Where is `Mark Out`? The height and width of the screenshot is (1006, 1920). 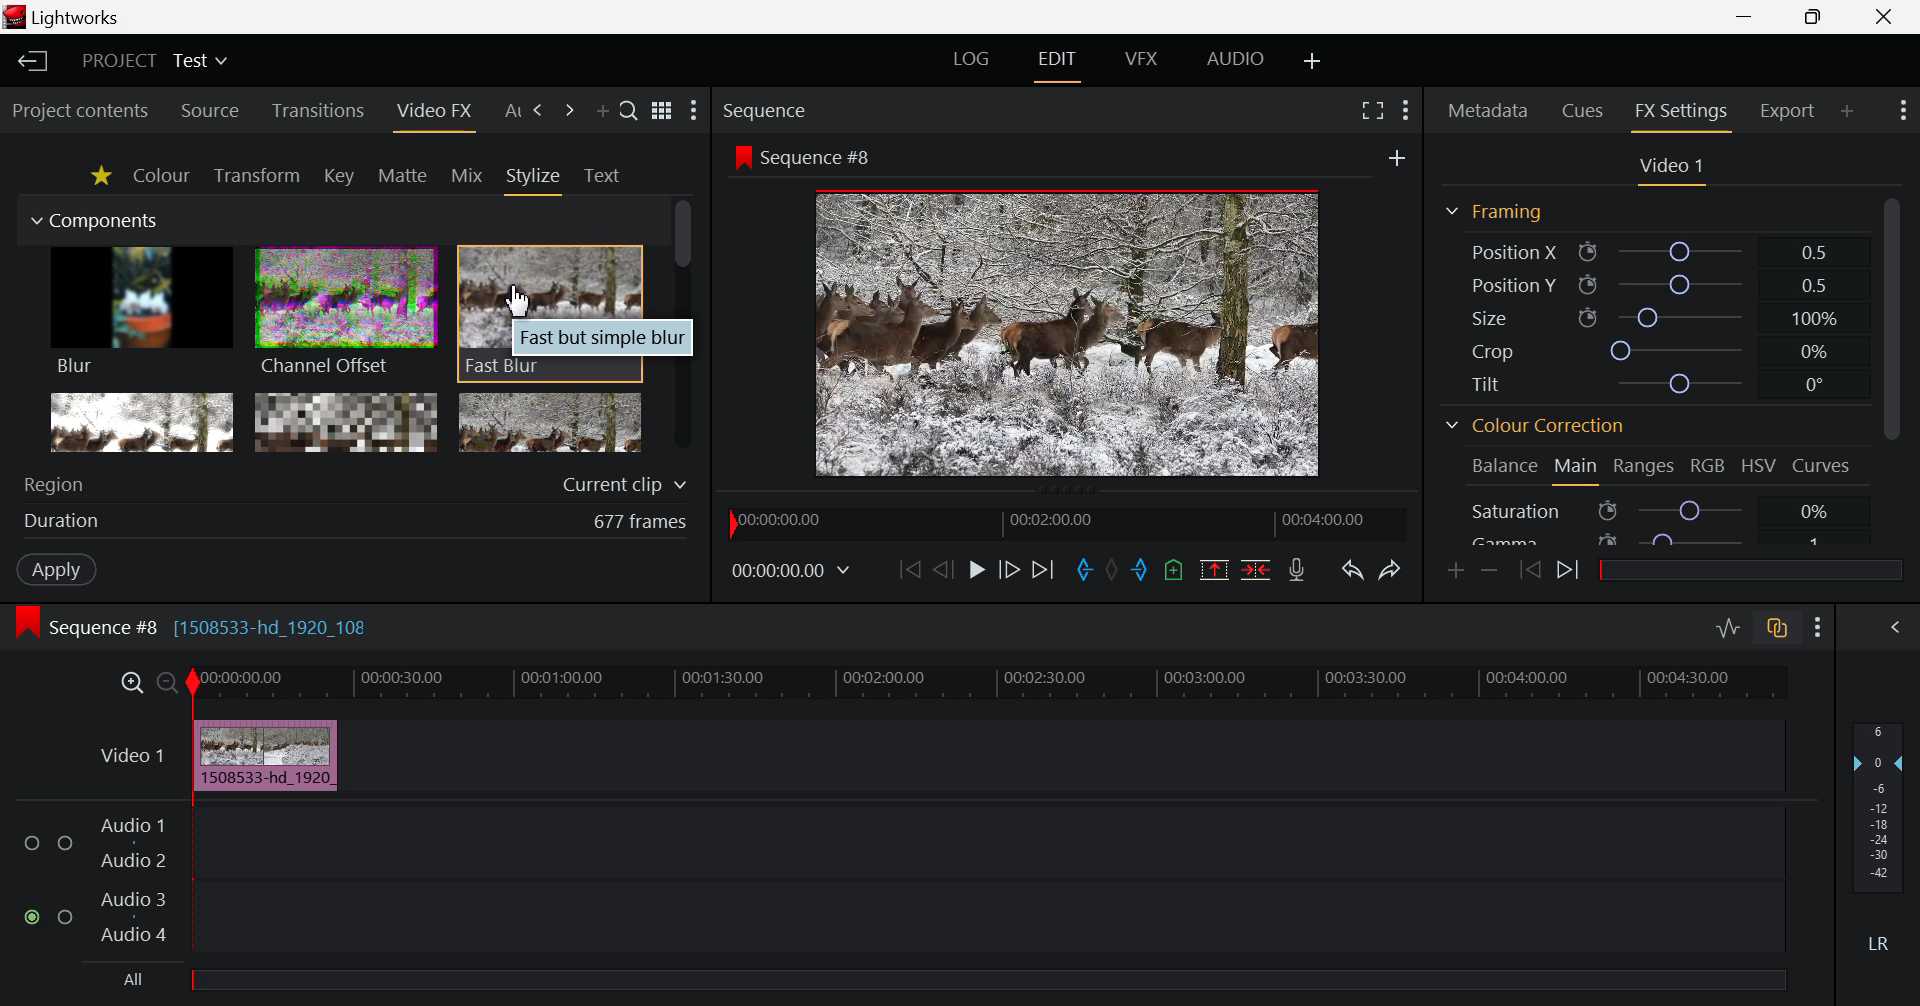
Mark Out is located at coordinates (1138, 572).